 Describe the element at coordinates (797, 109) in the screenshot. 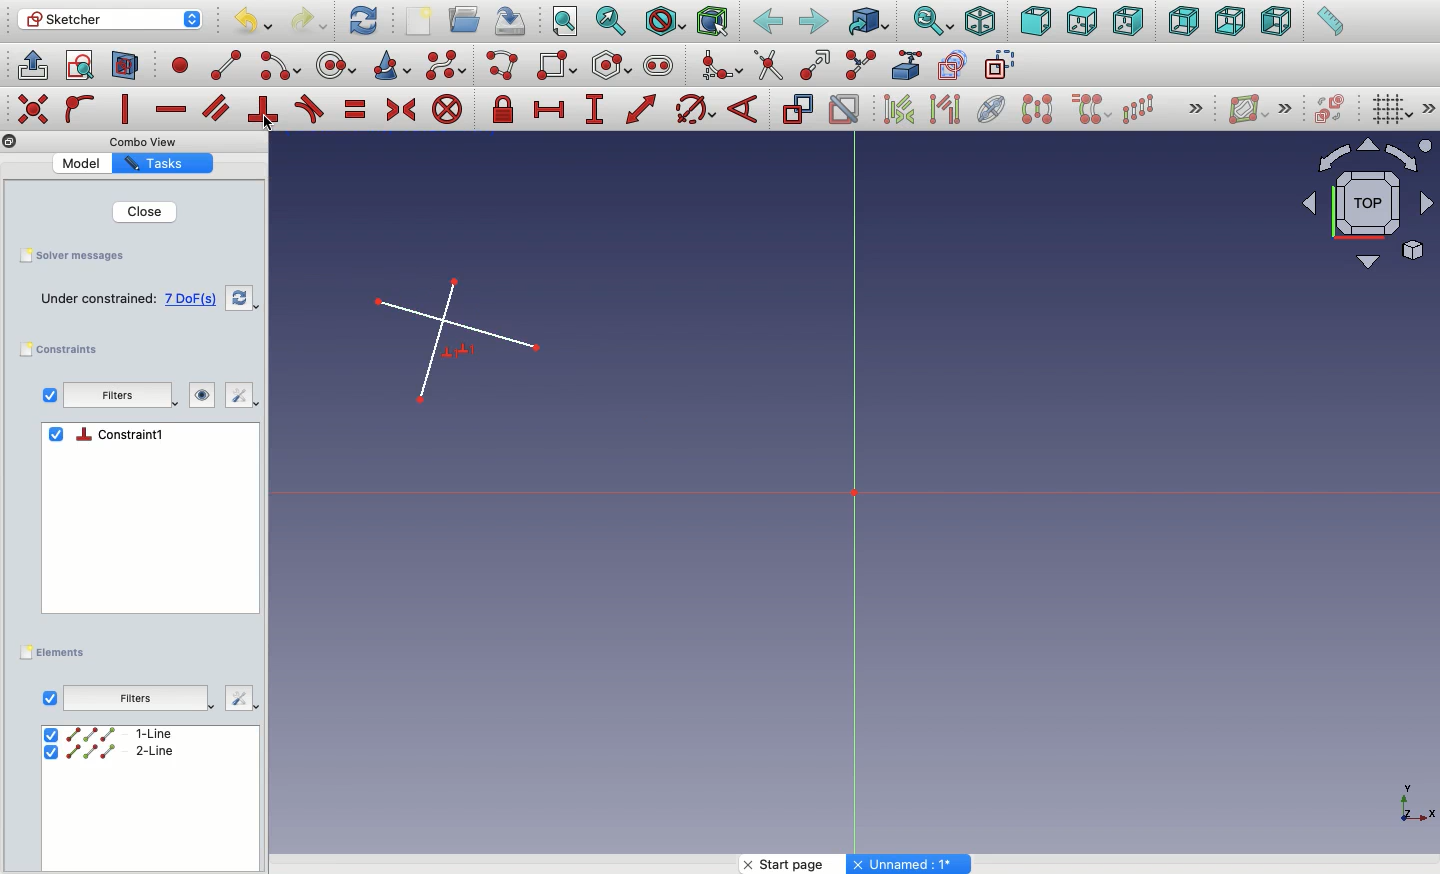

I see `Toggle driving constraint` at that location.